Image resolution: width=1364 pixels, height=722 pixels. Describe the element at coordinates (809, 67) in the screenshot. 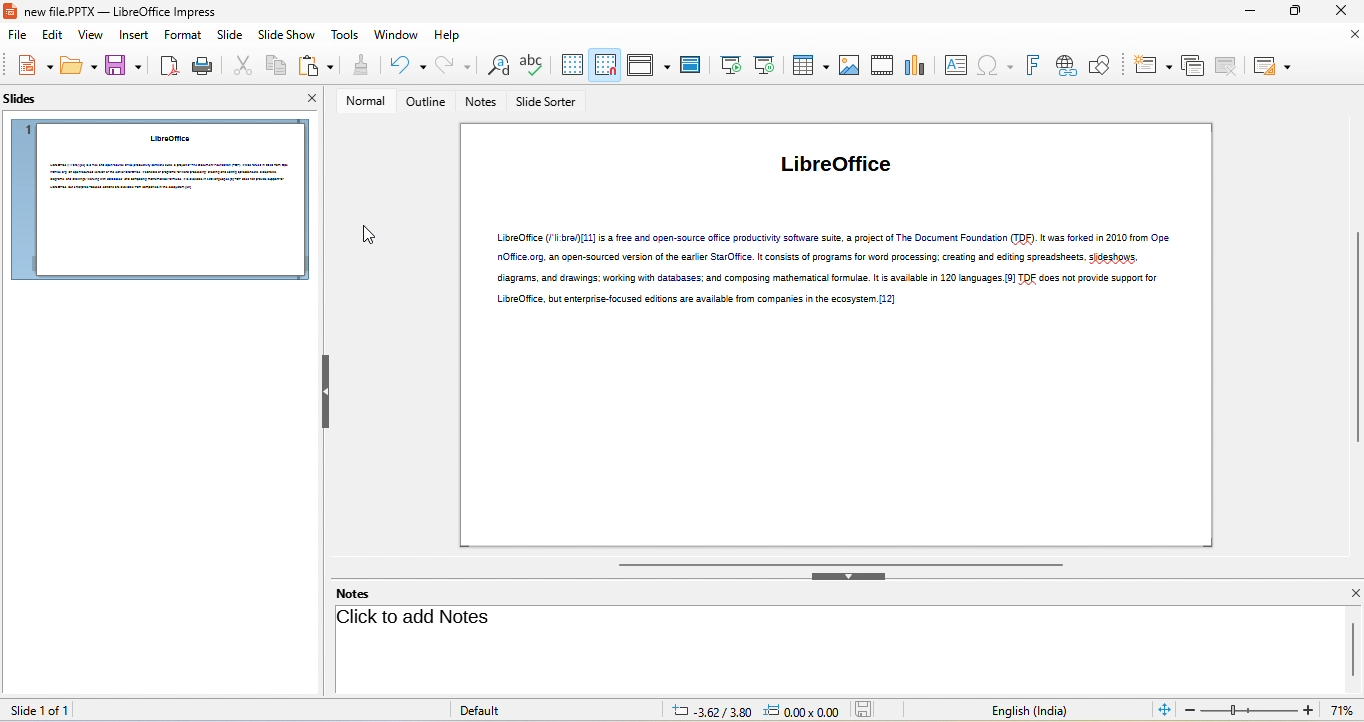

I see `table` at that location.